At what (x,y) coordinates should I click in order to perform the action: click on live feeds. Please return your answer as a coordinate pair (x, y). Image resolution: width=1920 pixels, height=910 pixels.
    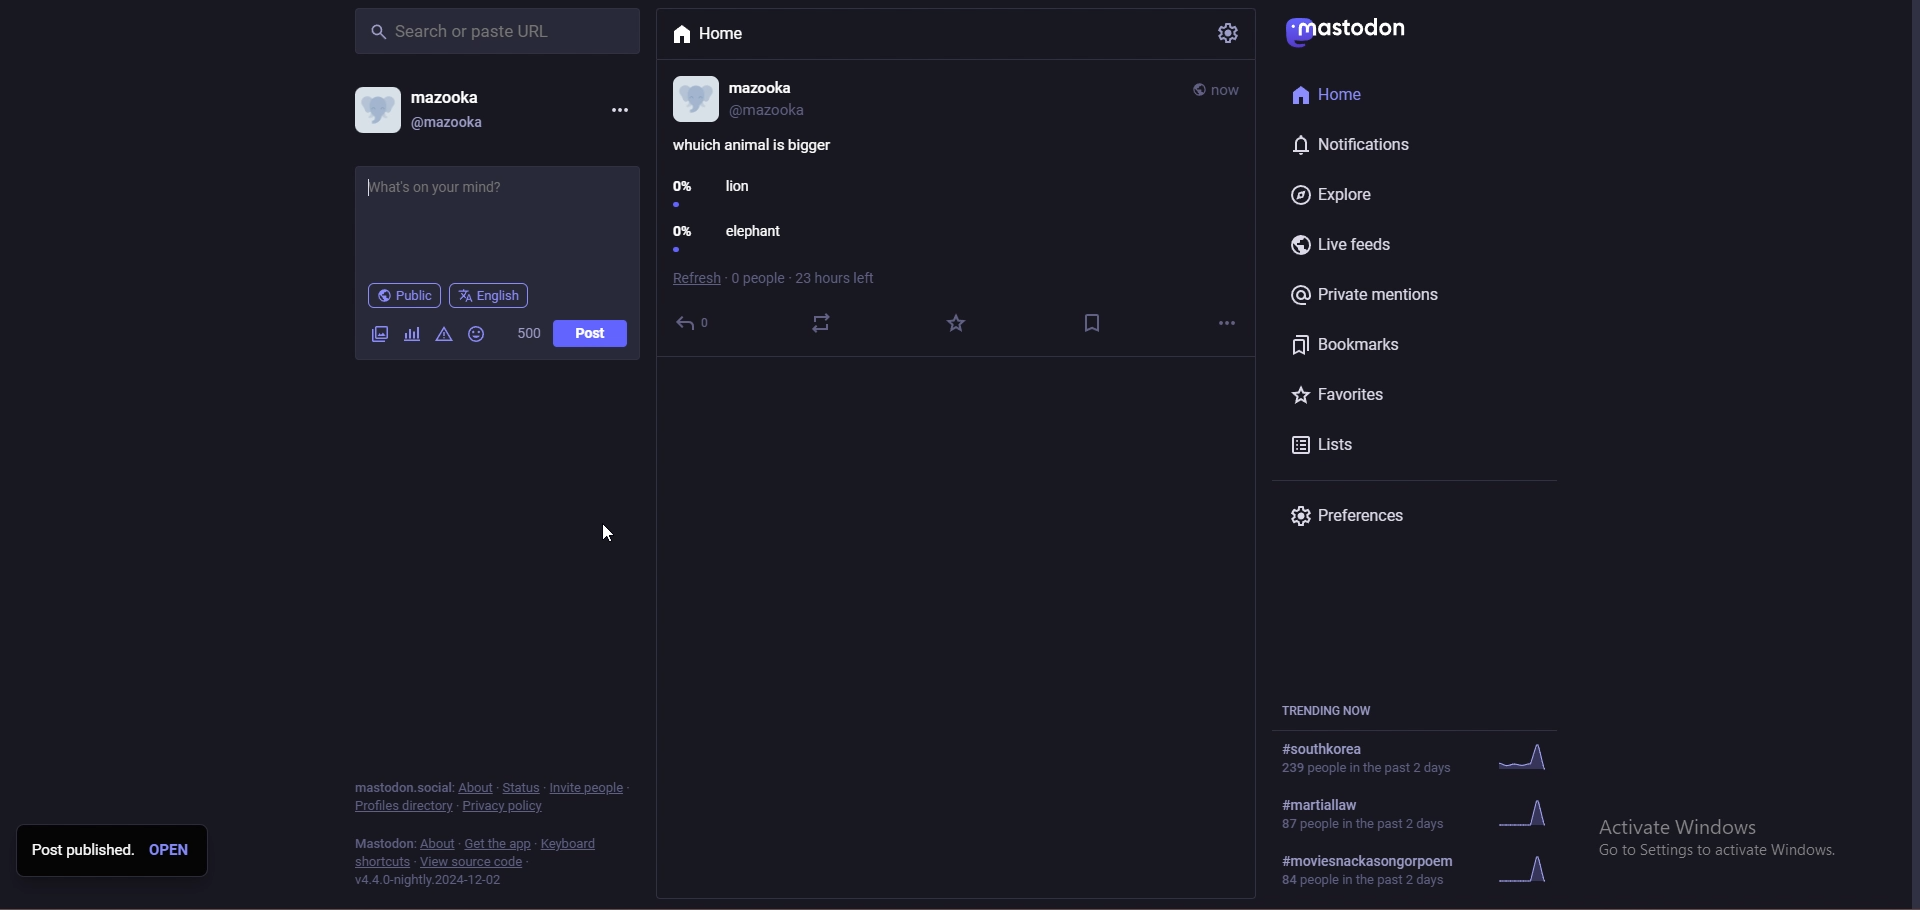
    Looking at the image, I should click on (1352, 245).